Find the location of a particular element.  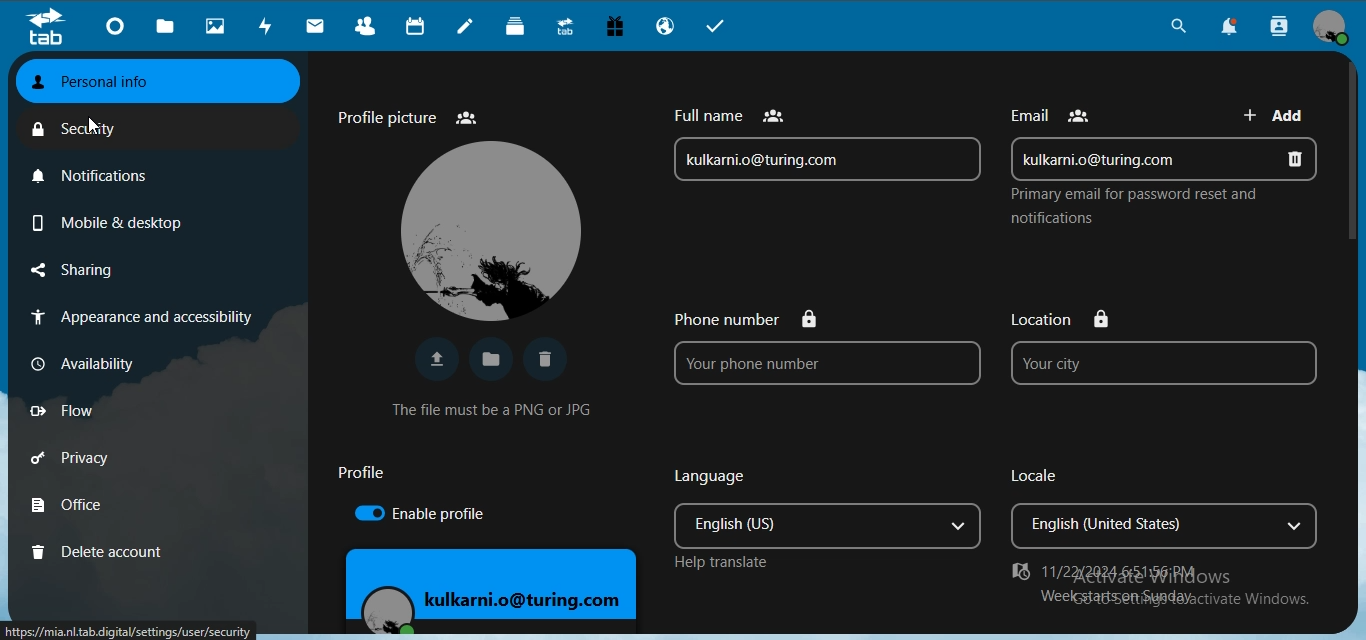

notifications is located at coordinates (101, 172).